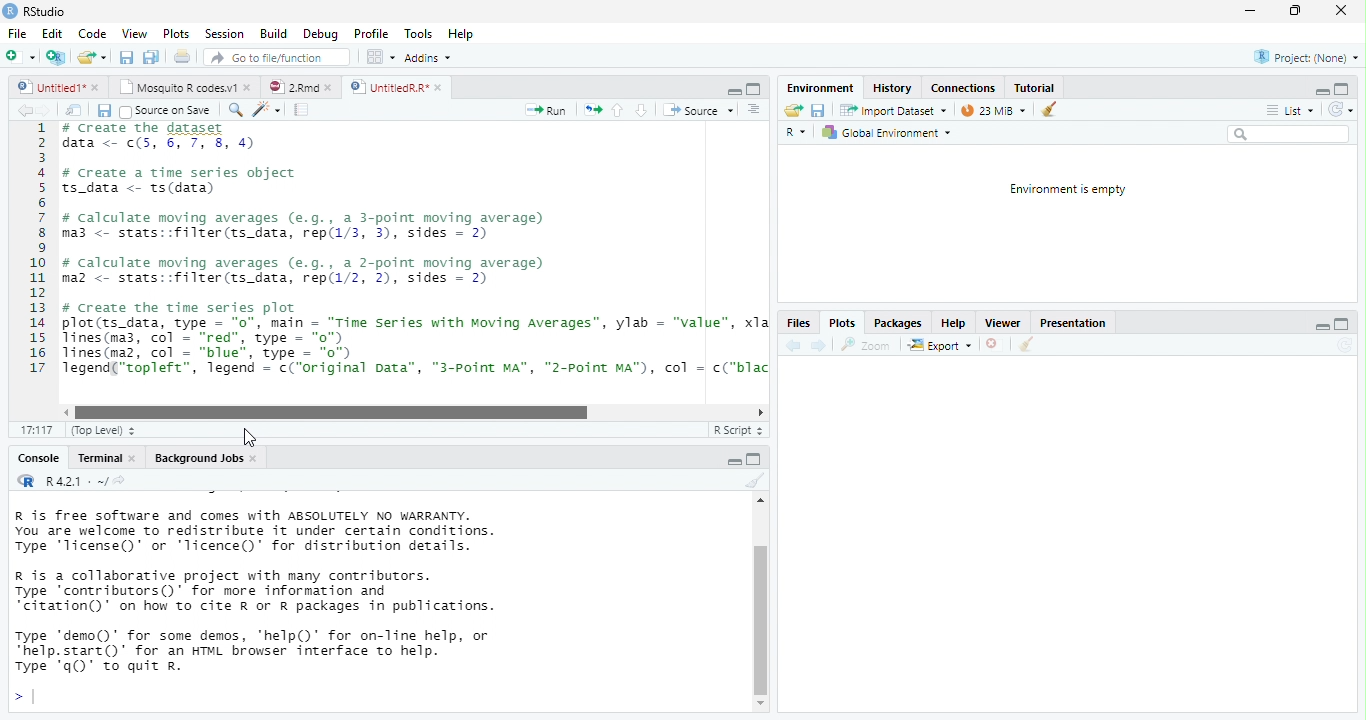 The height and width of the screenshot is (720, 1366). I want to click on compile report, so click(303, 109).